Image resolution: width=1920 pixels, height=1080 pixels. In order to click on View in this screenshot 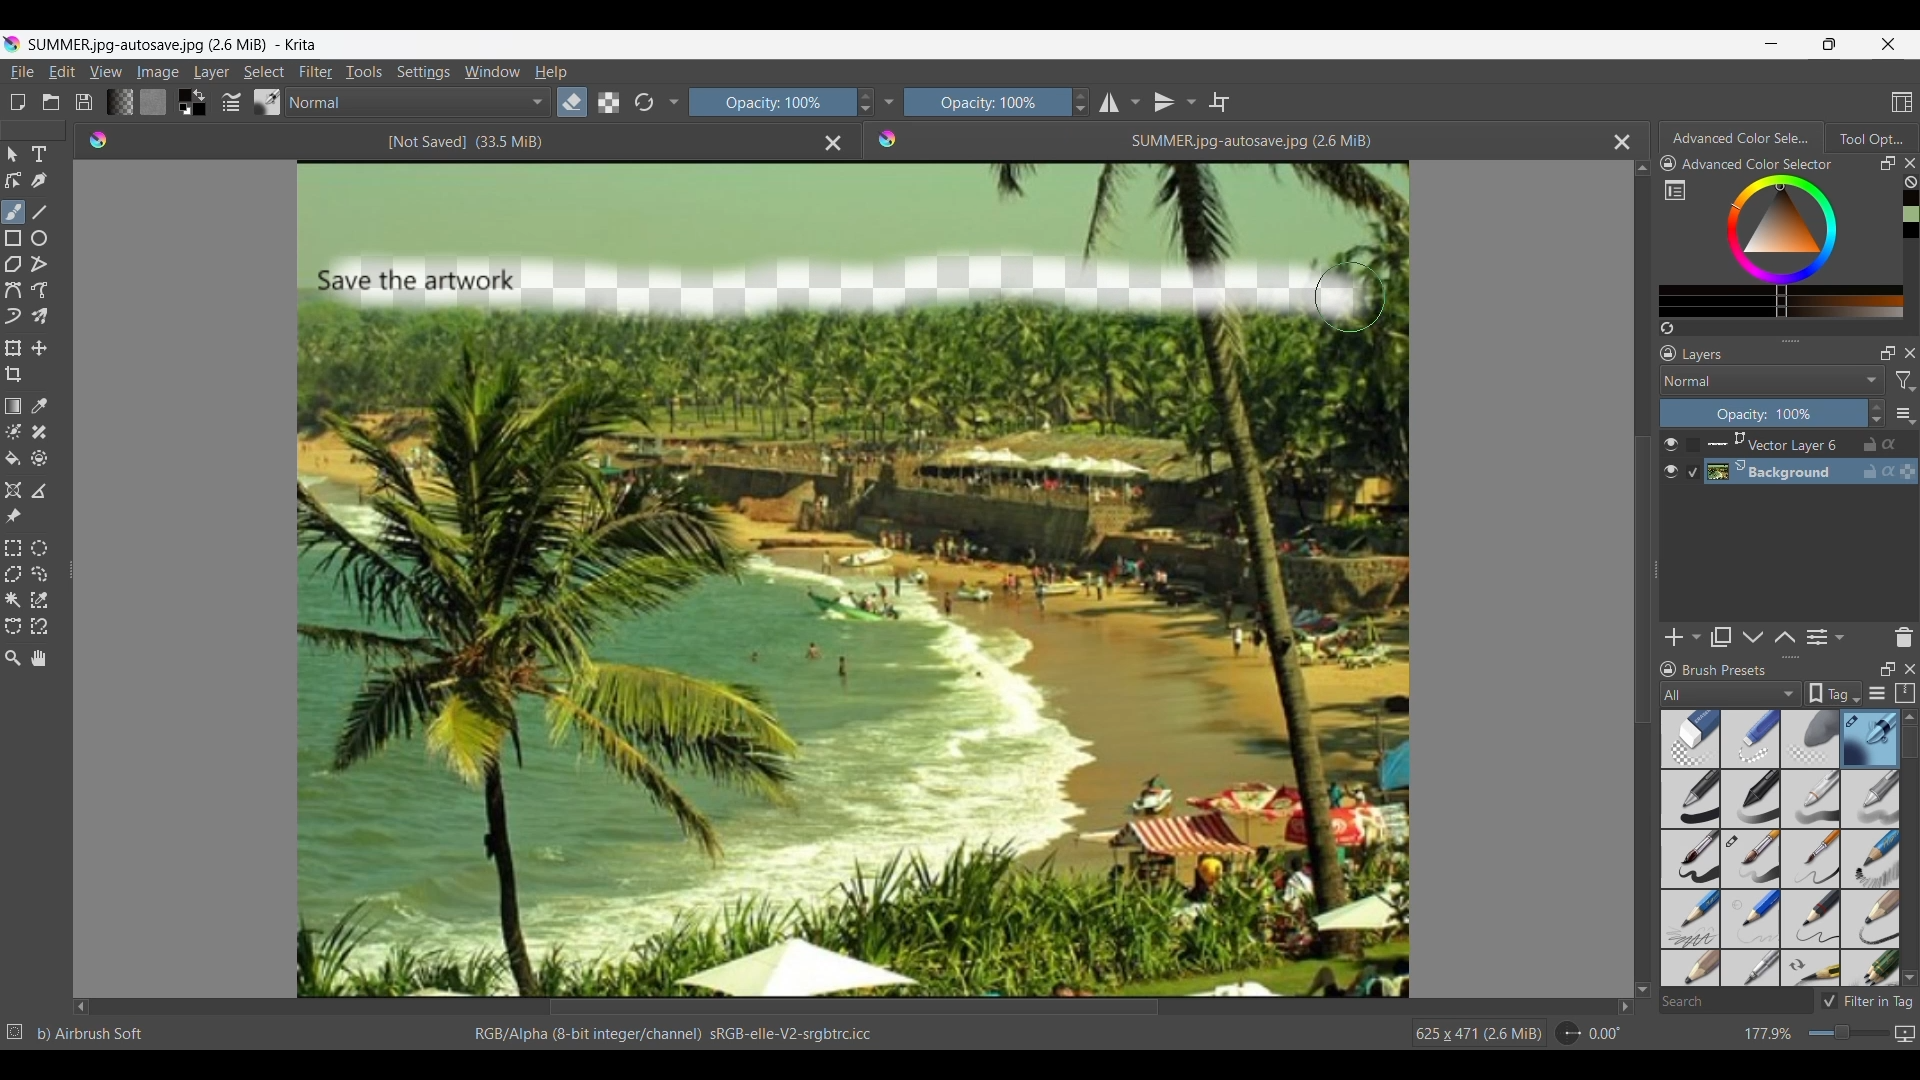, I will do `click(107, 71)`.